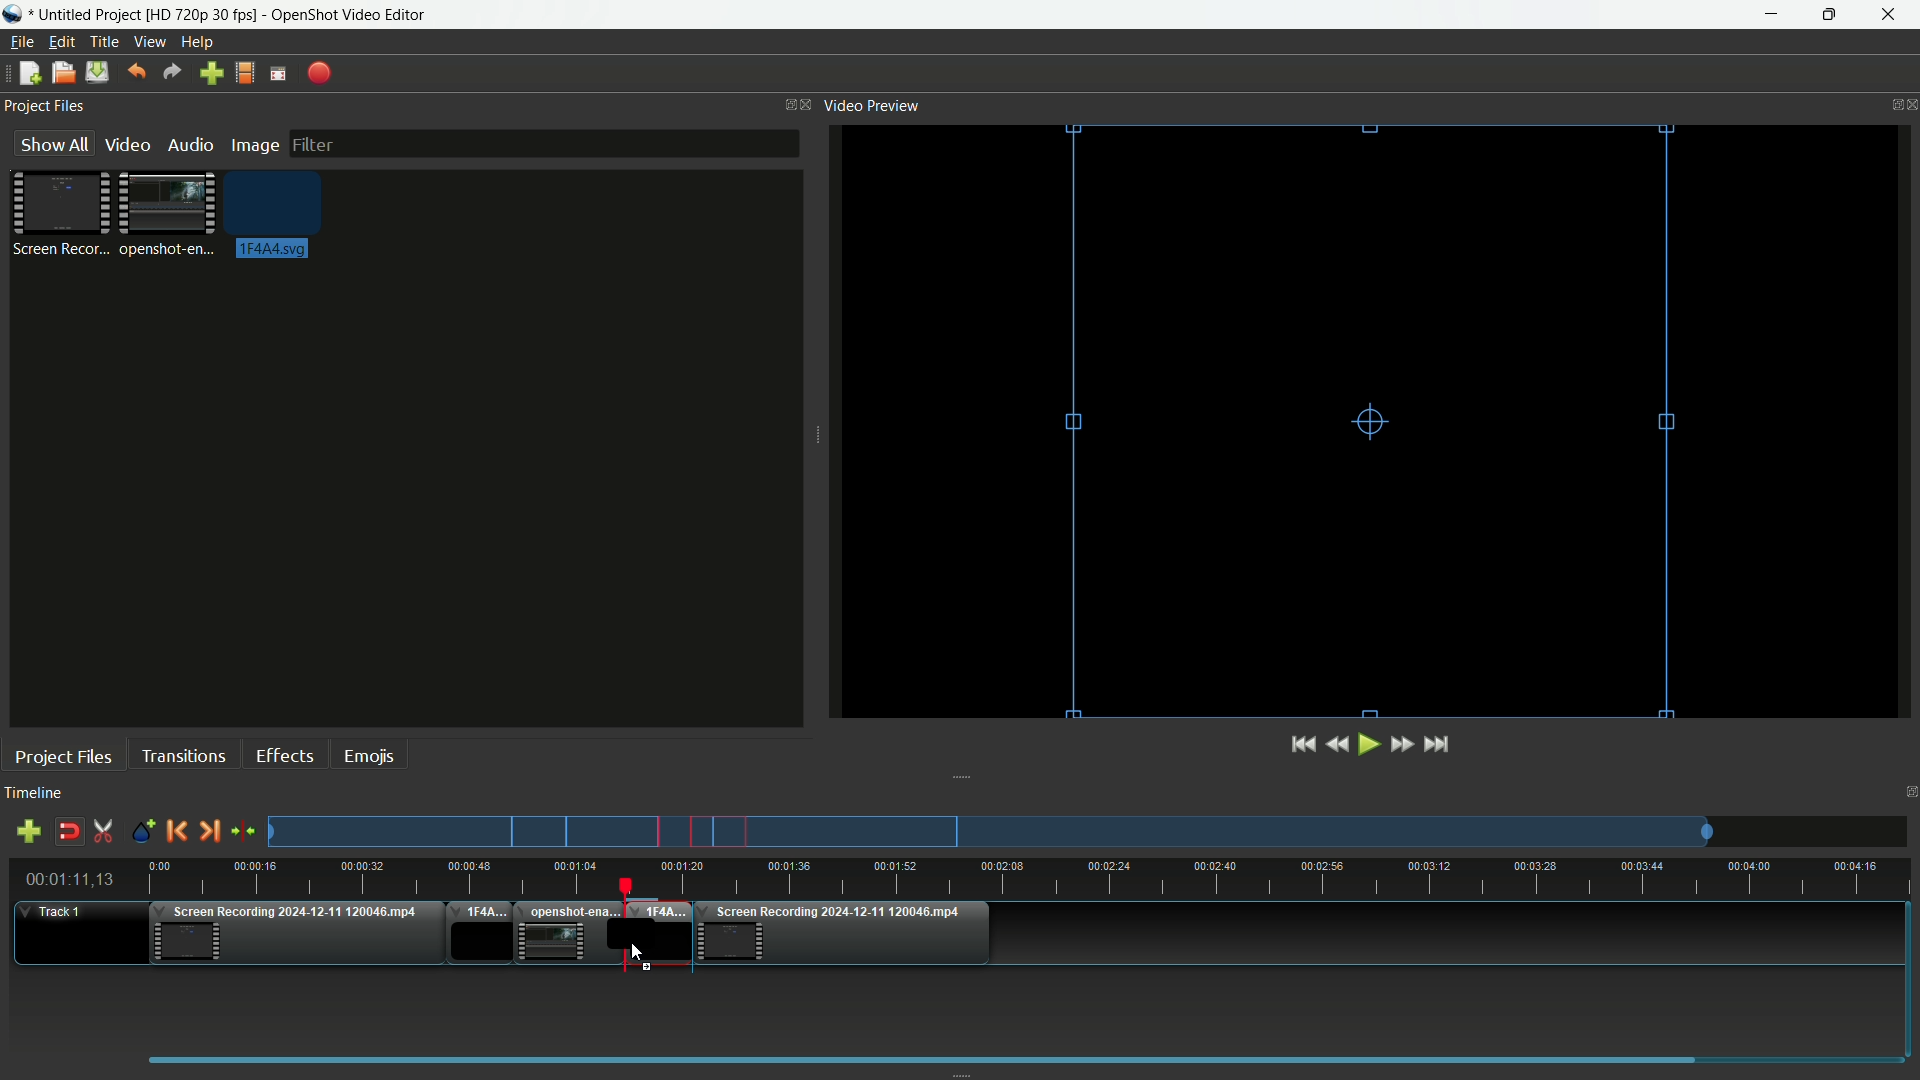 Image resolution: width=1920 pixels, height=1080 pixels. Describe the element at coordinates (97, 74) in the screenshot. I see `Save file` at that location.